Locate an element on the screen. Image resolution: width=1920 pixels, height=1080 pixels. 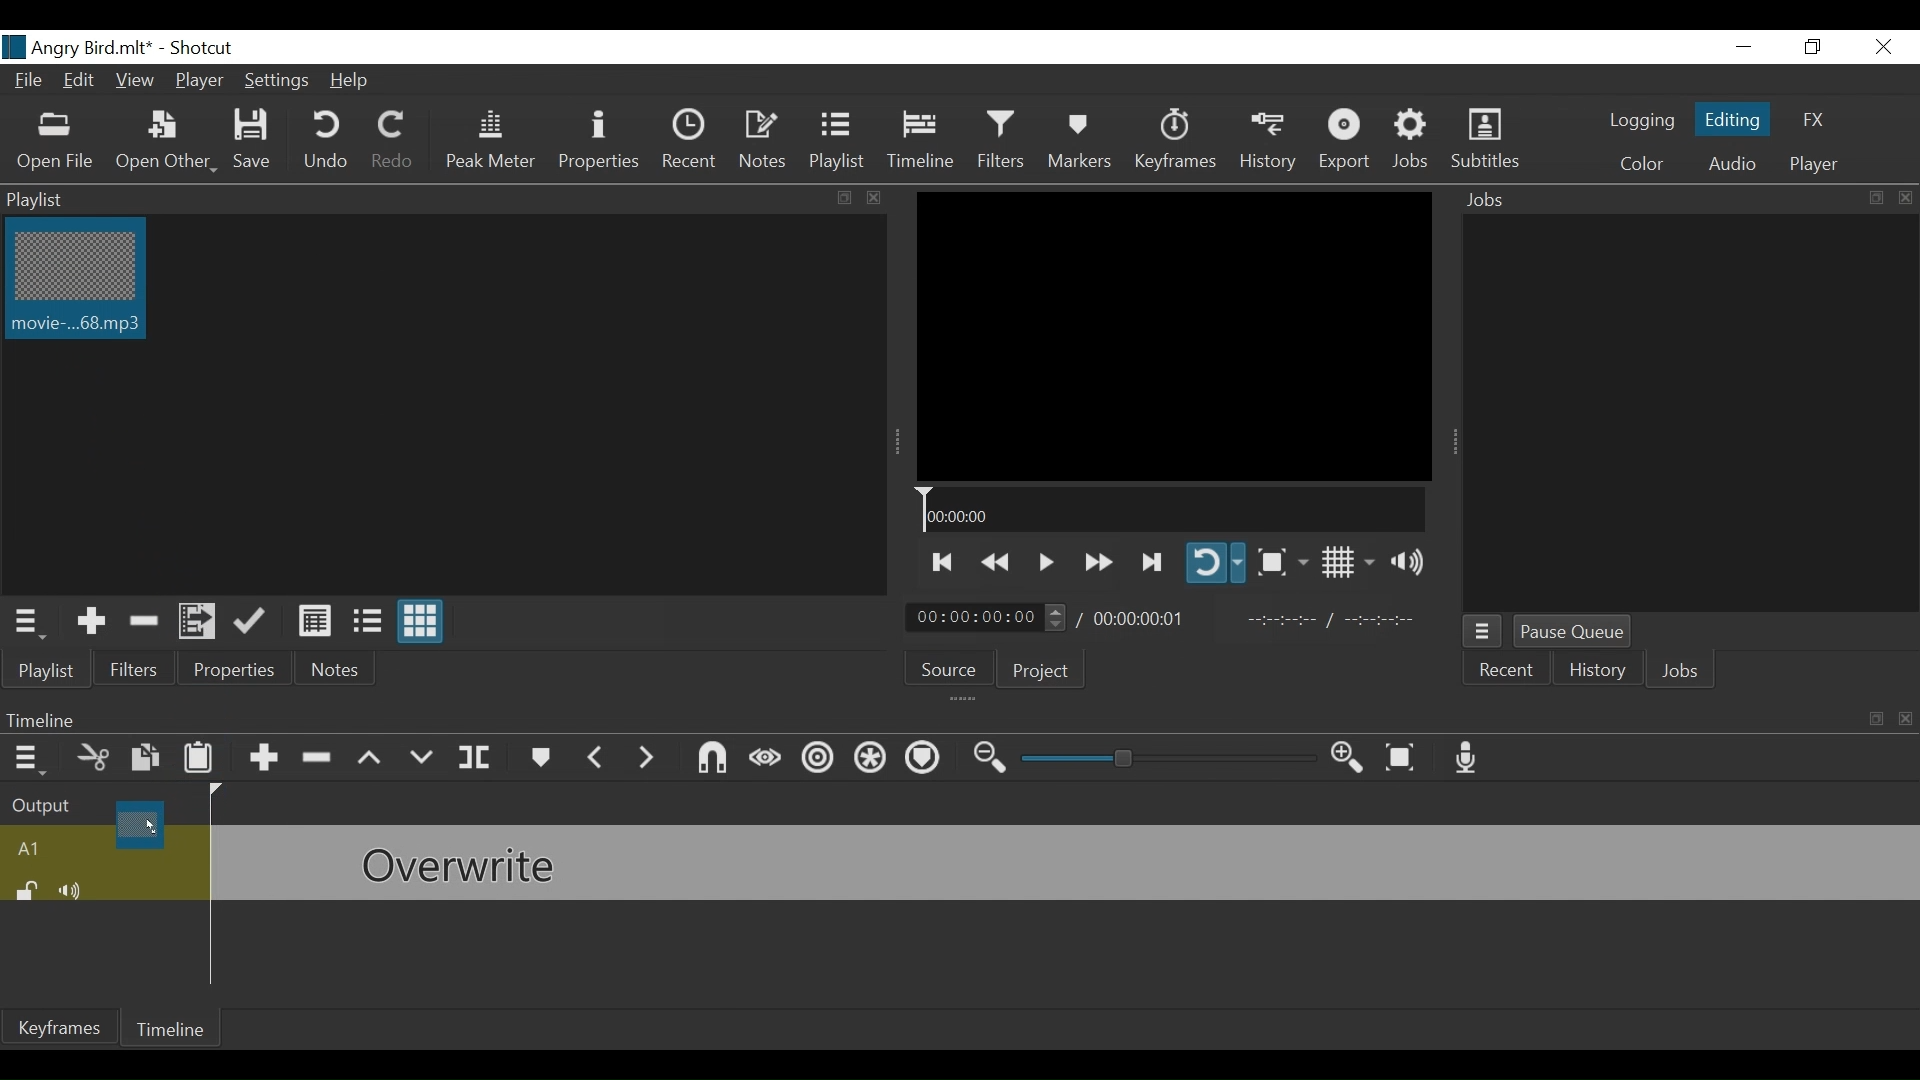
Player is located at coordinates (1810, 166).